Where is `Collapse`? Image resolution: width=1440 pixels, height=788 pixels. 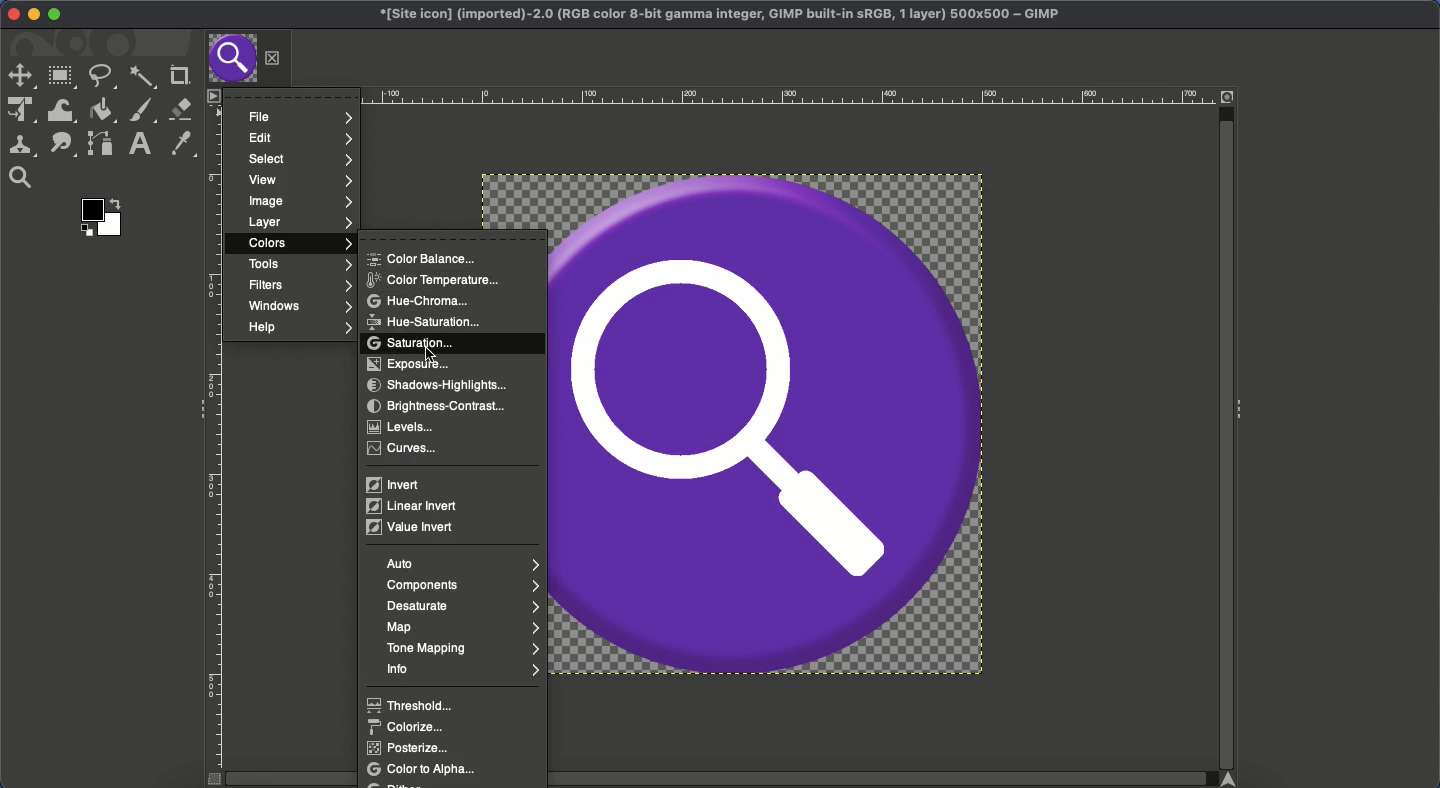 Collapse is located at coordinates (1245, 411).